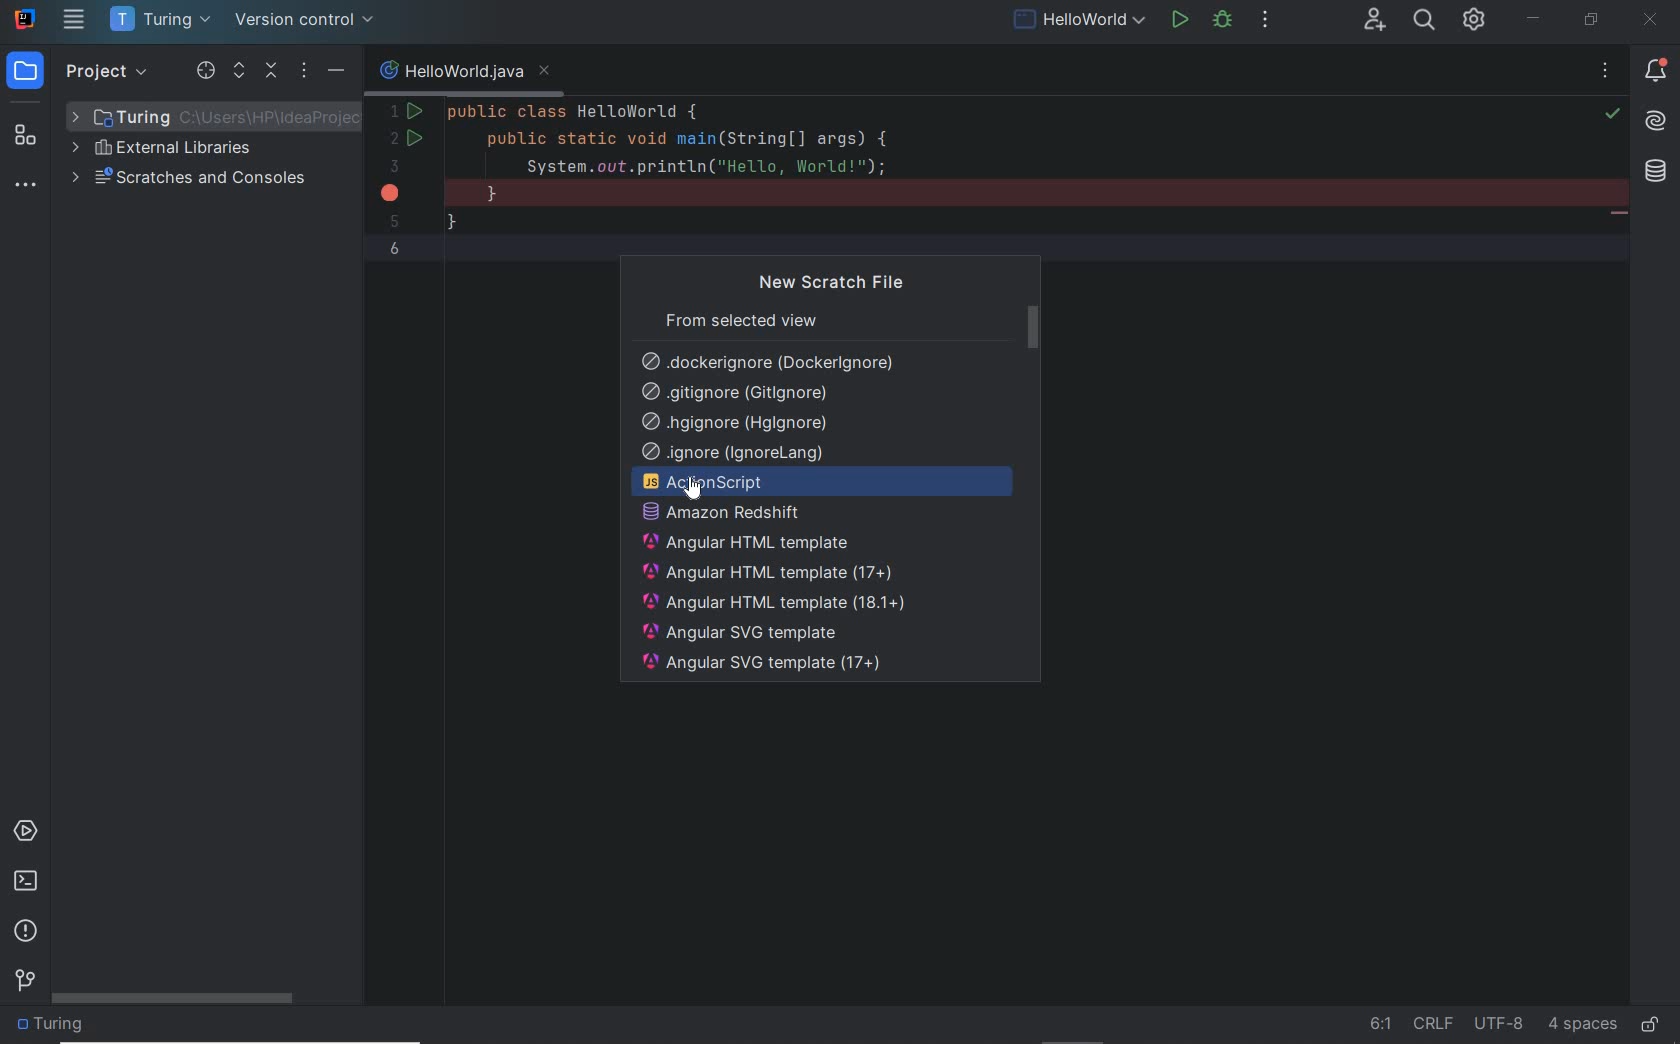  Describe the element at coordinates (28, 185) in the screenshot. I see `more tool windows` at that location.